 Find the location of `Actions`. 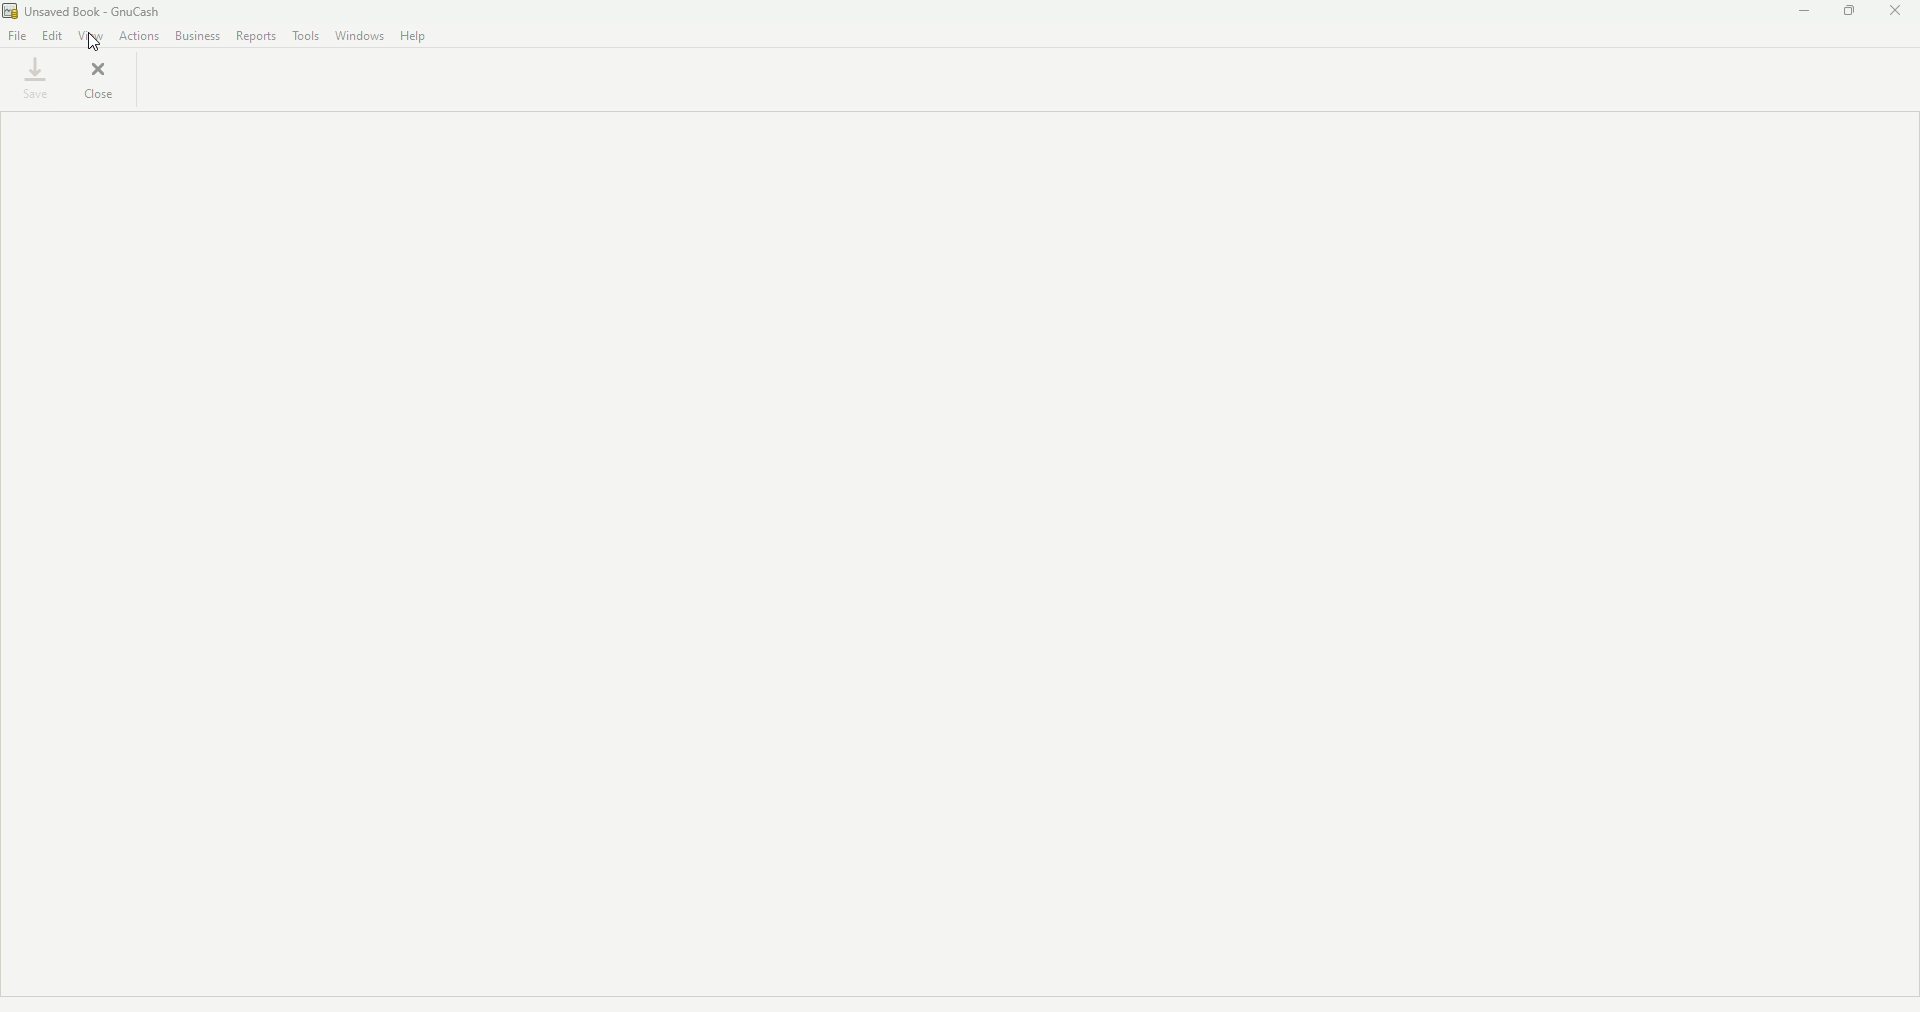

Actions is located at coordinates (138, 36).